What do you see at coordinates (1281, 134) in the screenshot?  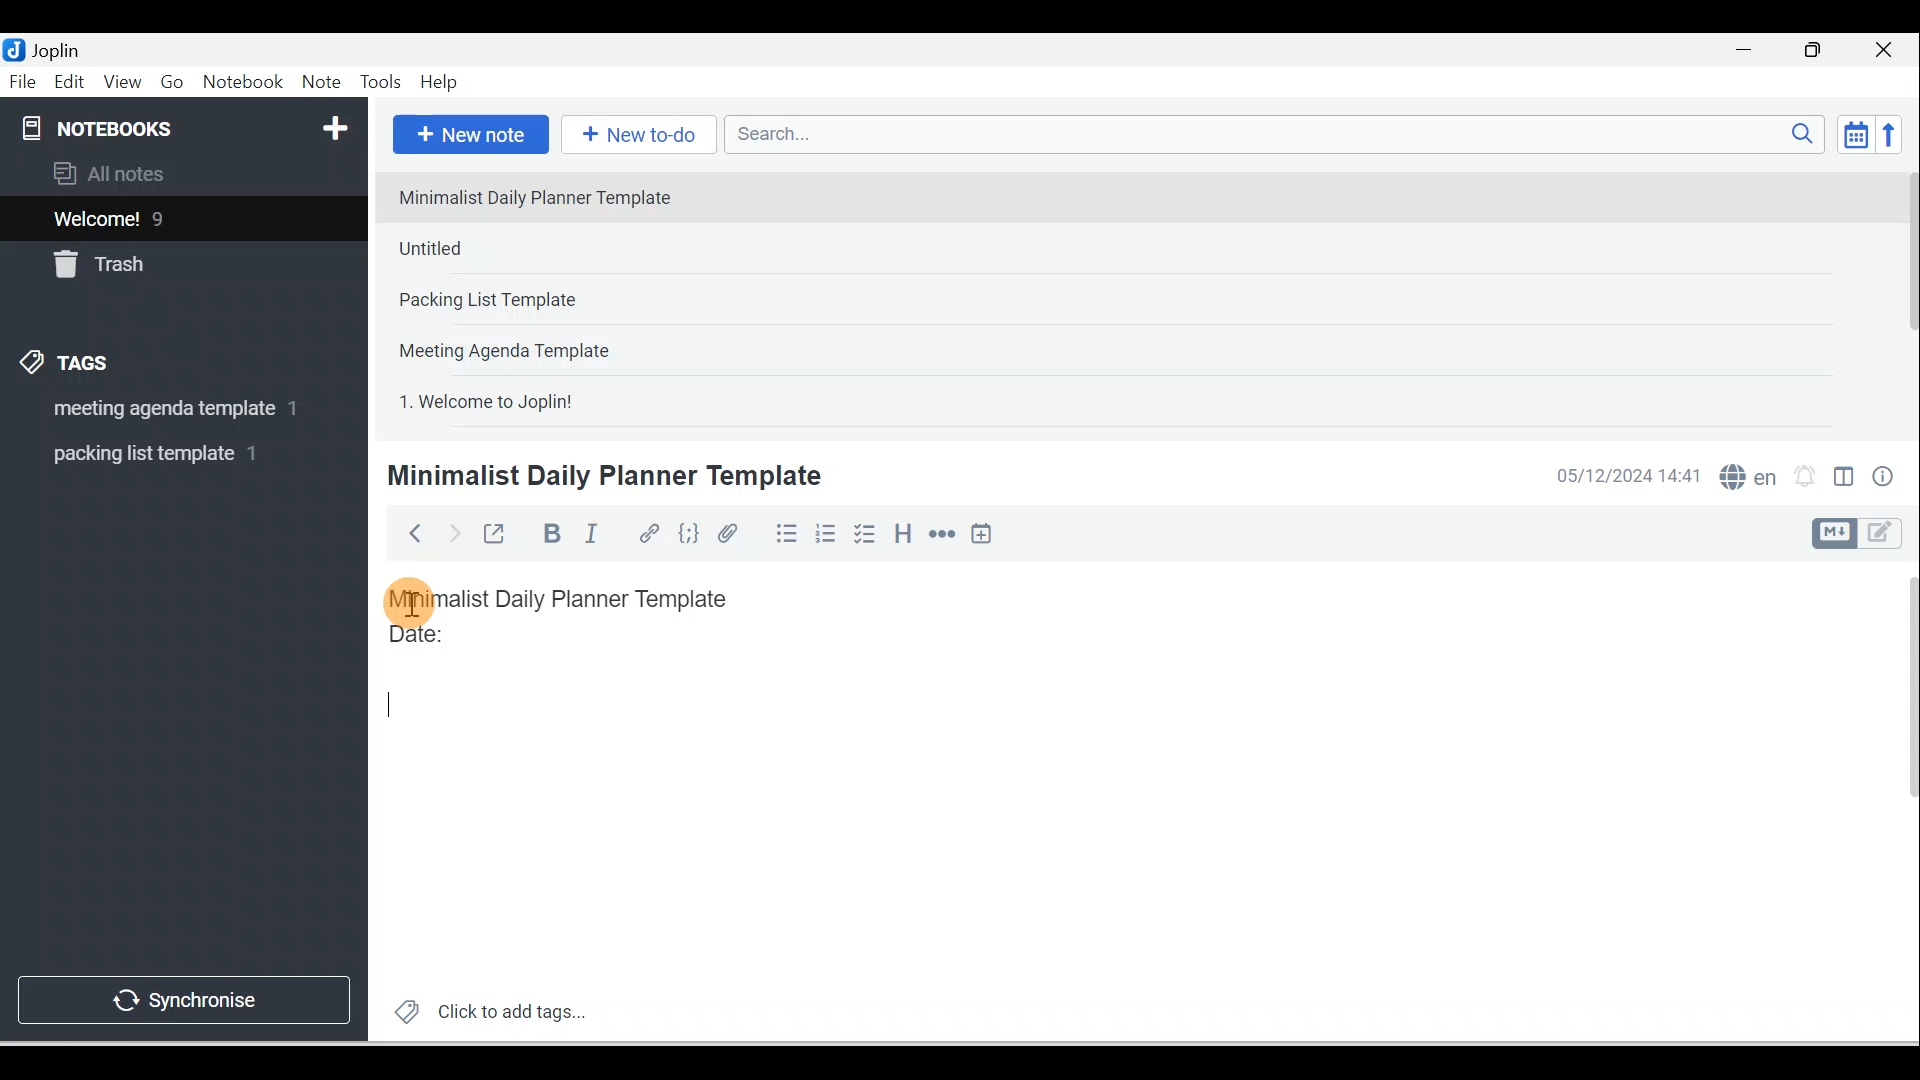 I see `Search bar` at bounding box center [1281, 134].